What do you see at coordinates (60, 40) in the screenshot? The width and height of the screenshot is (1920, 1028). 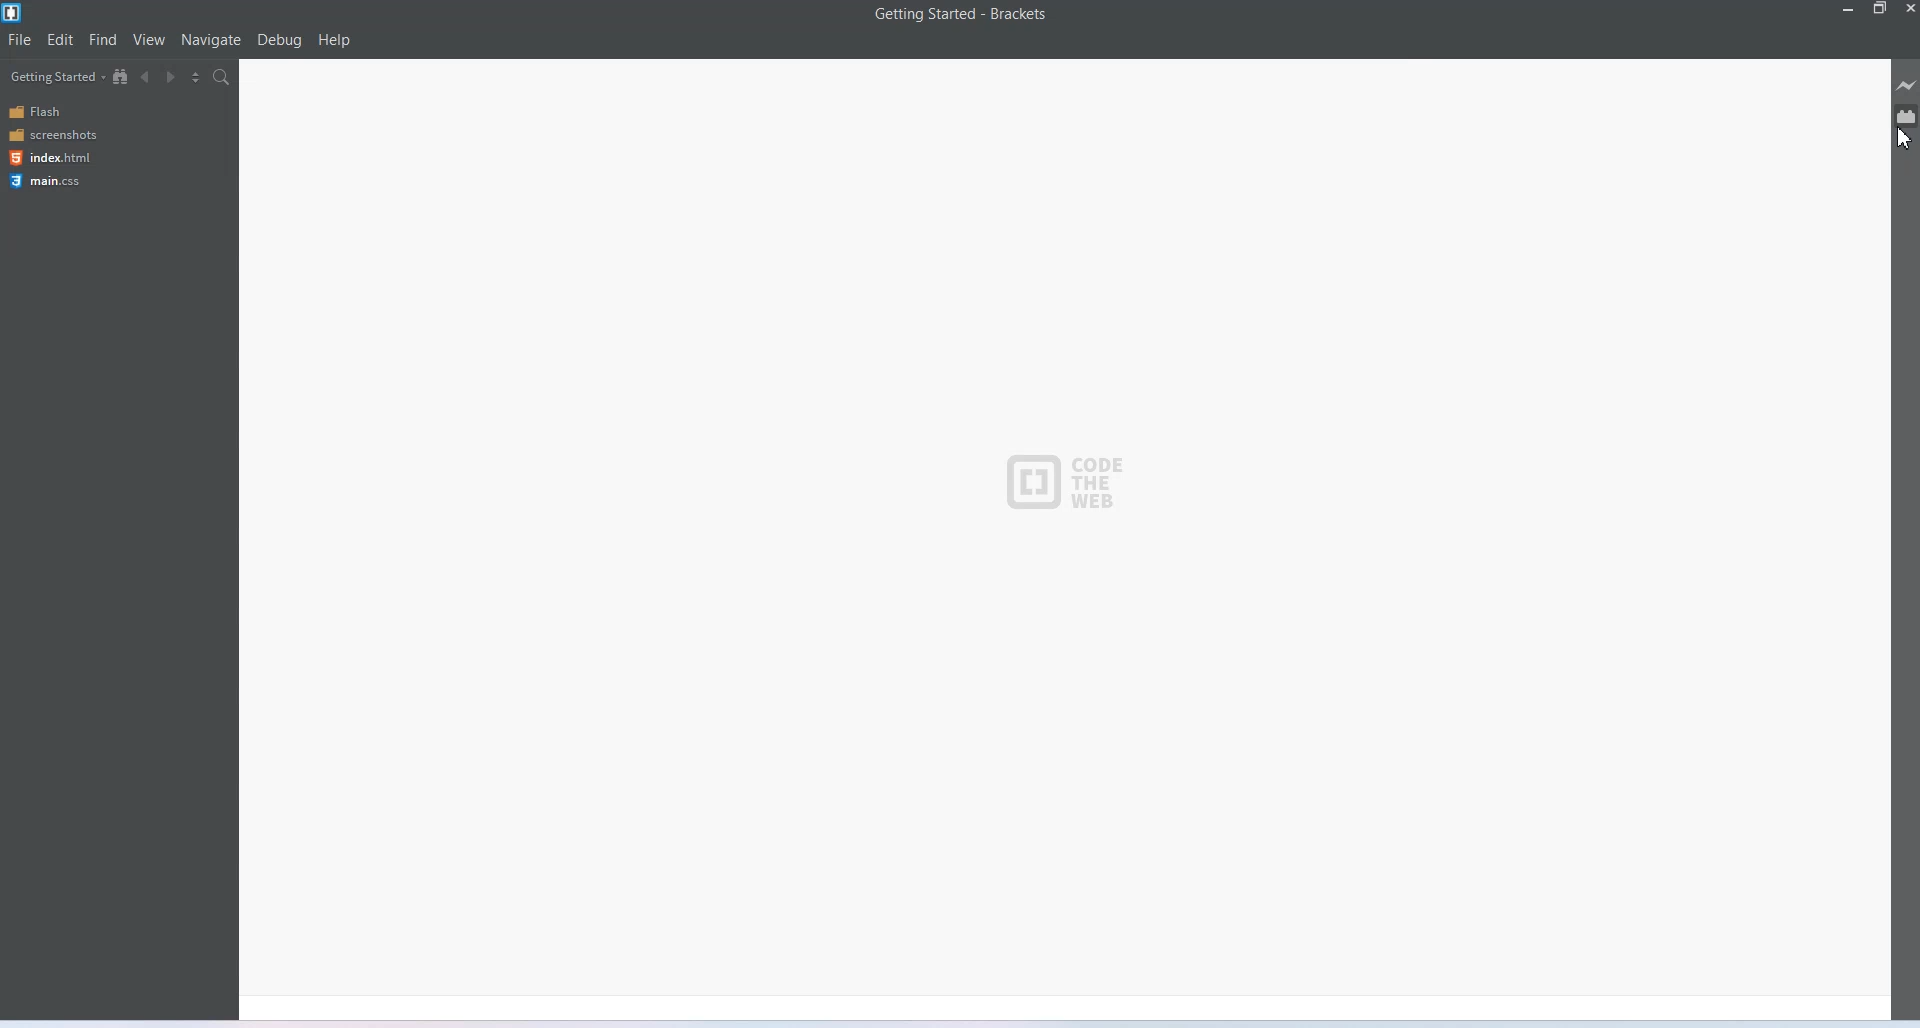 I see `Edit` at bounding box center [60, 40].